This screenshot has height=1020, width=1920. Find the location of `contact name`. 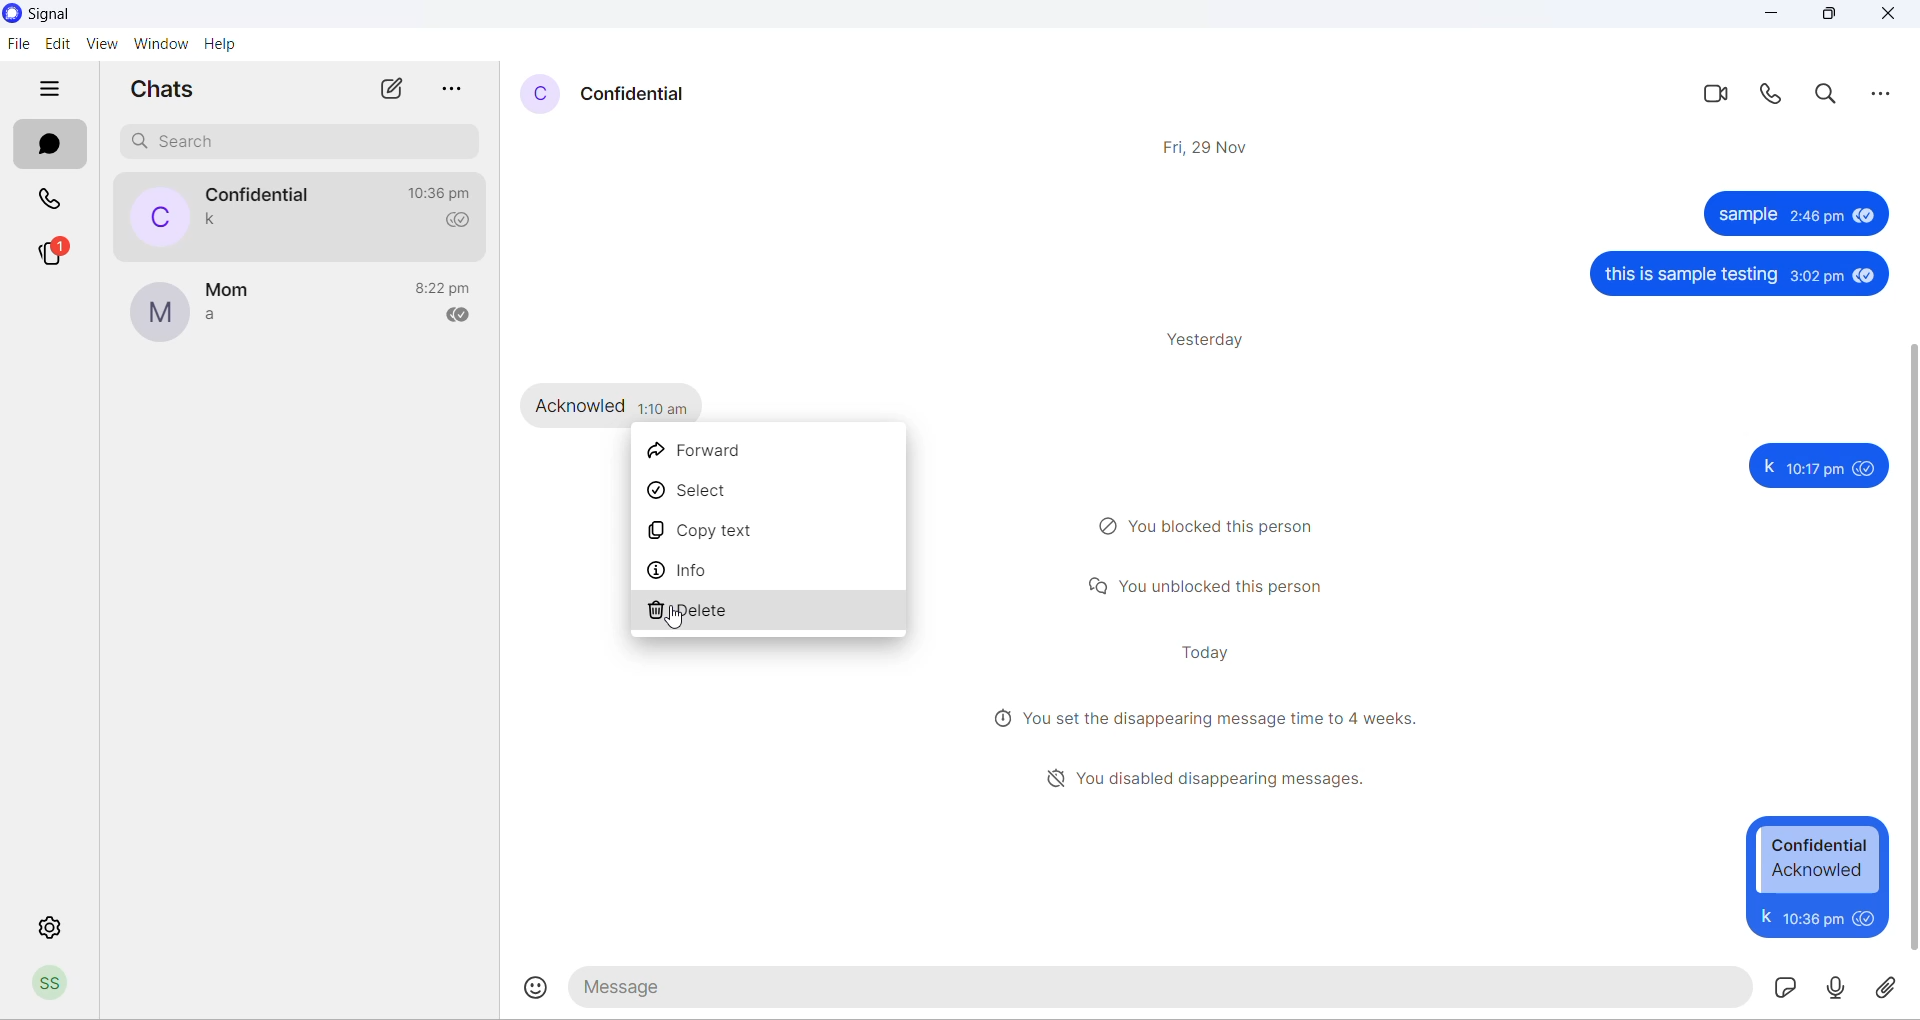

contact name is located at coordinates (637, 93).